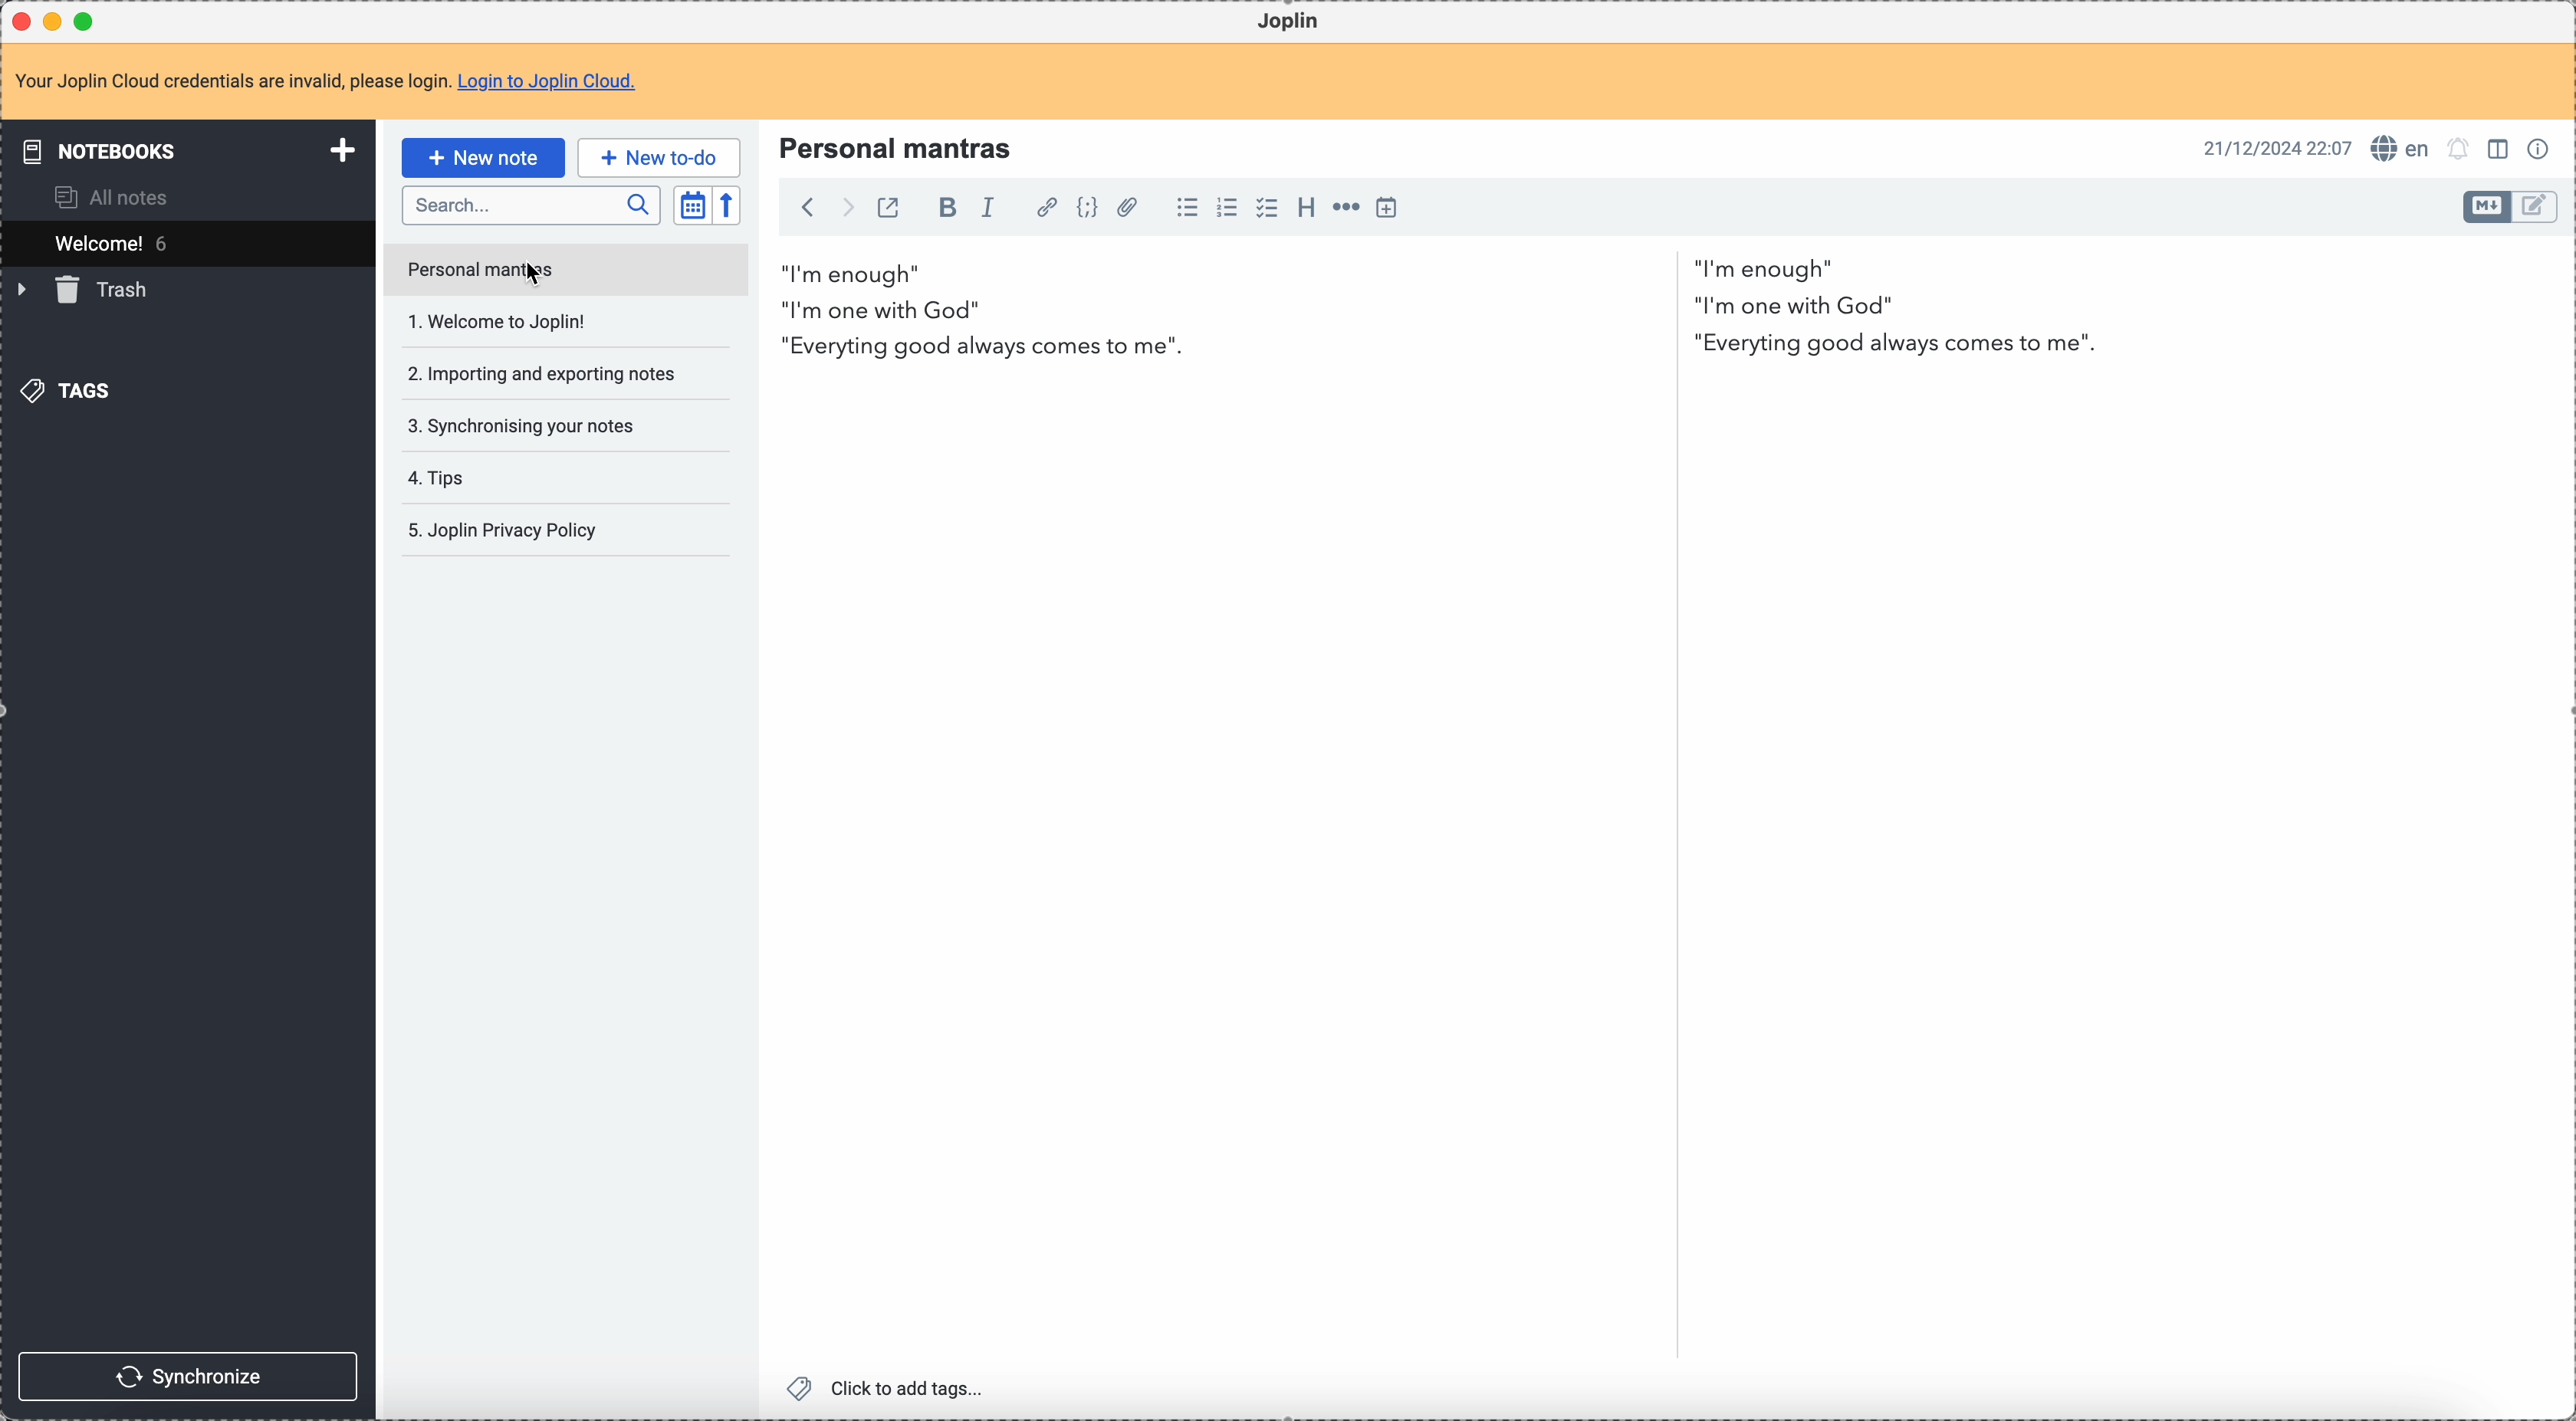 This screenshot has height=1421, width=2576. What do you see at coordinates (333, 80) in the screenshot?
I see `note` at bounding box center [333, 80].